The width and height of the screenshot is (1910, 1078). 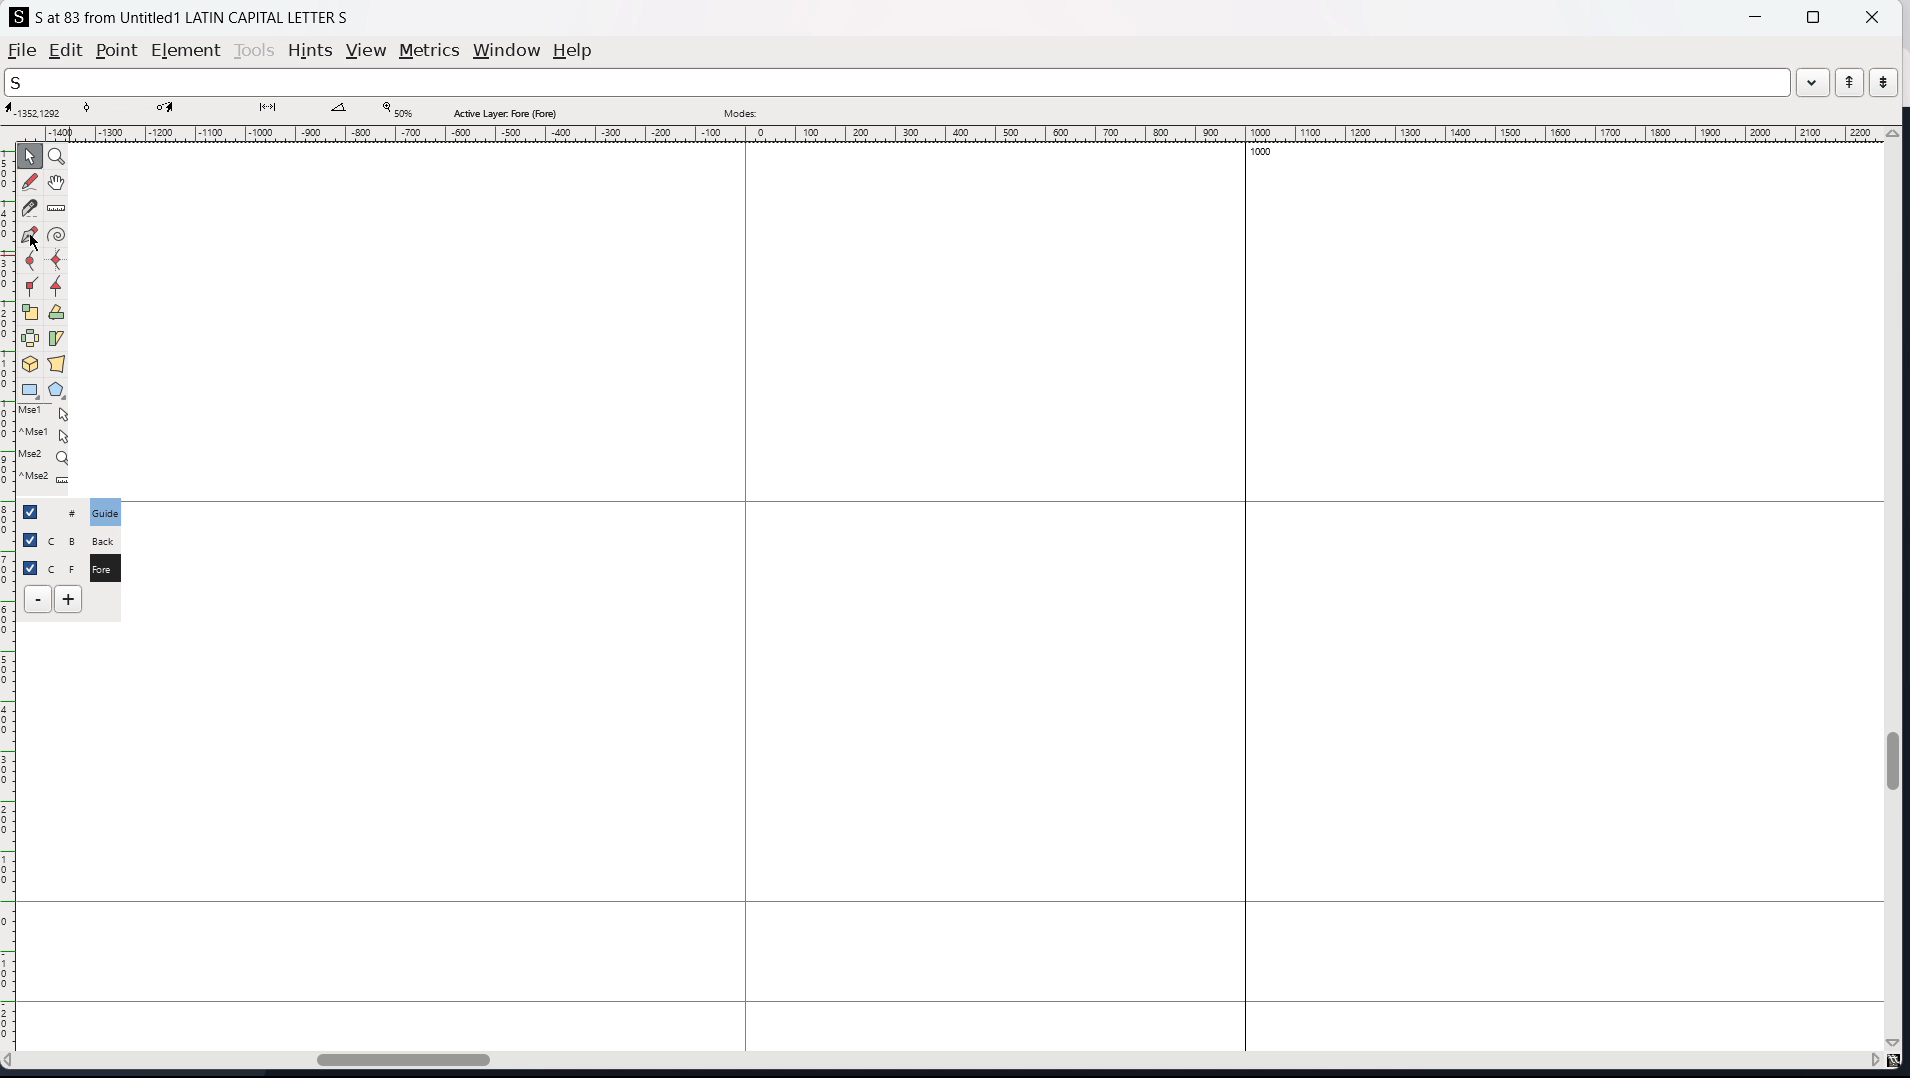 I want to click on S at 83 from Untitled 1 LATIN CAPITAL LETTER S, so click(x=196, y=16).